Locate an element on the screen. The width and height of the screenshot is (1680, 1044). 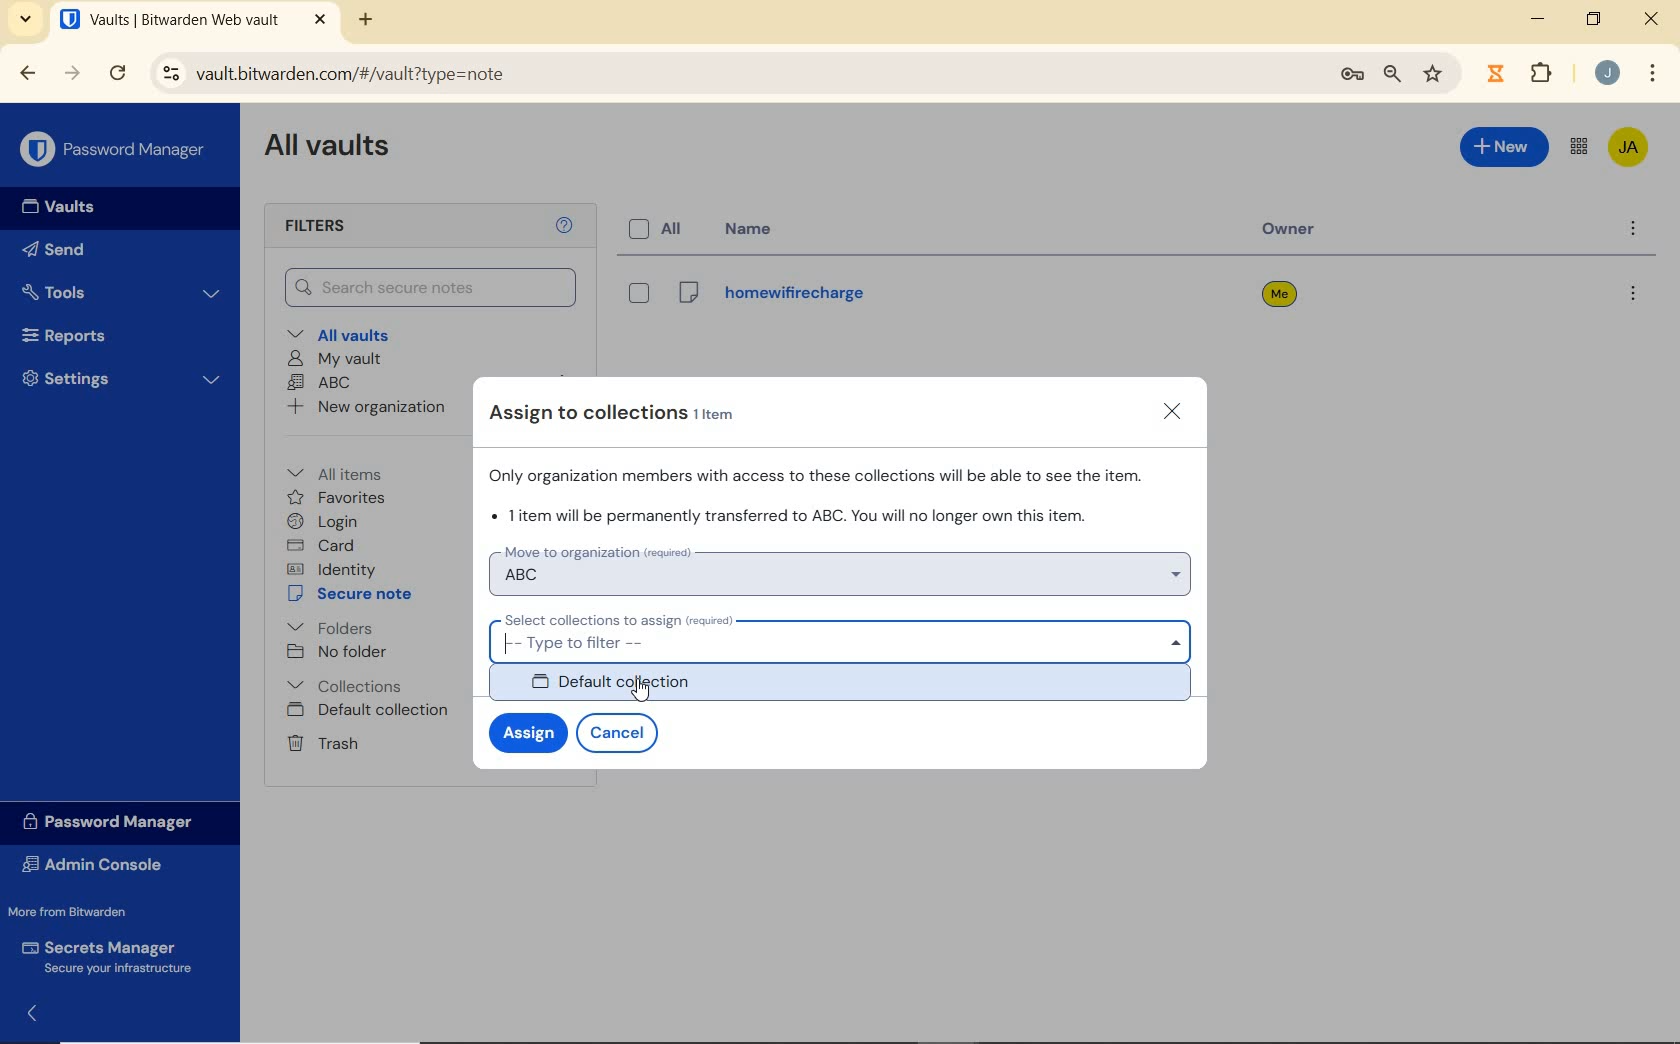
Admin Console is located at coordinates (103, 864).